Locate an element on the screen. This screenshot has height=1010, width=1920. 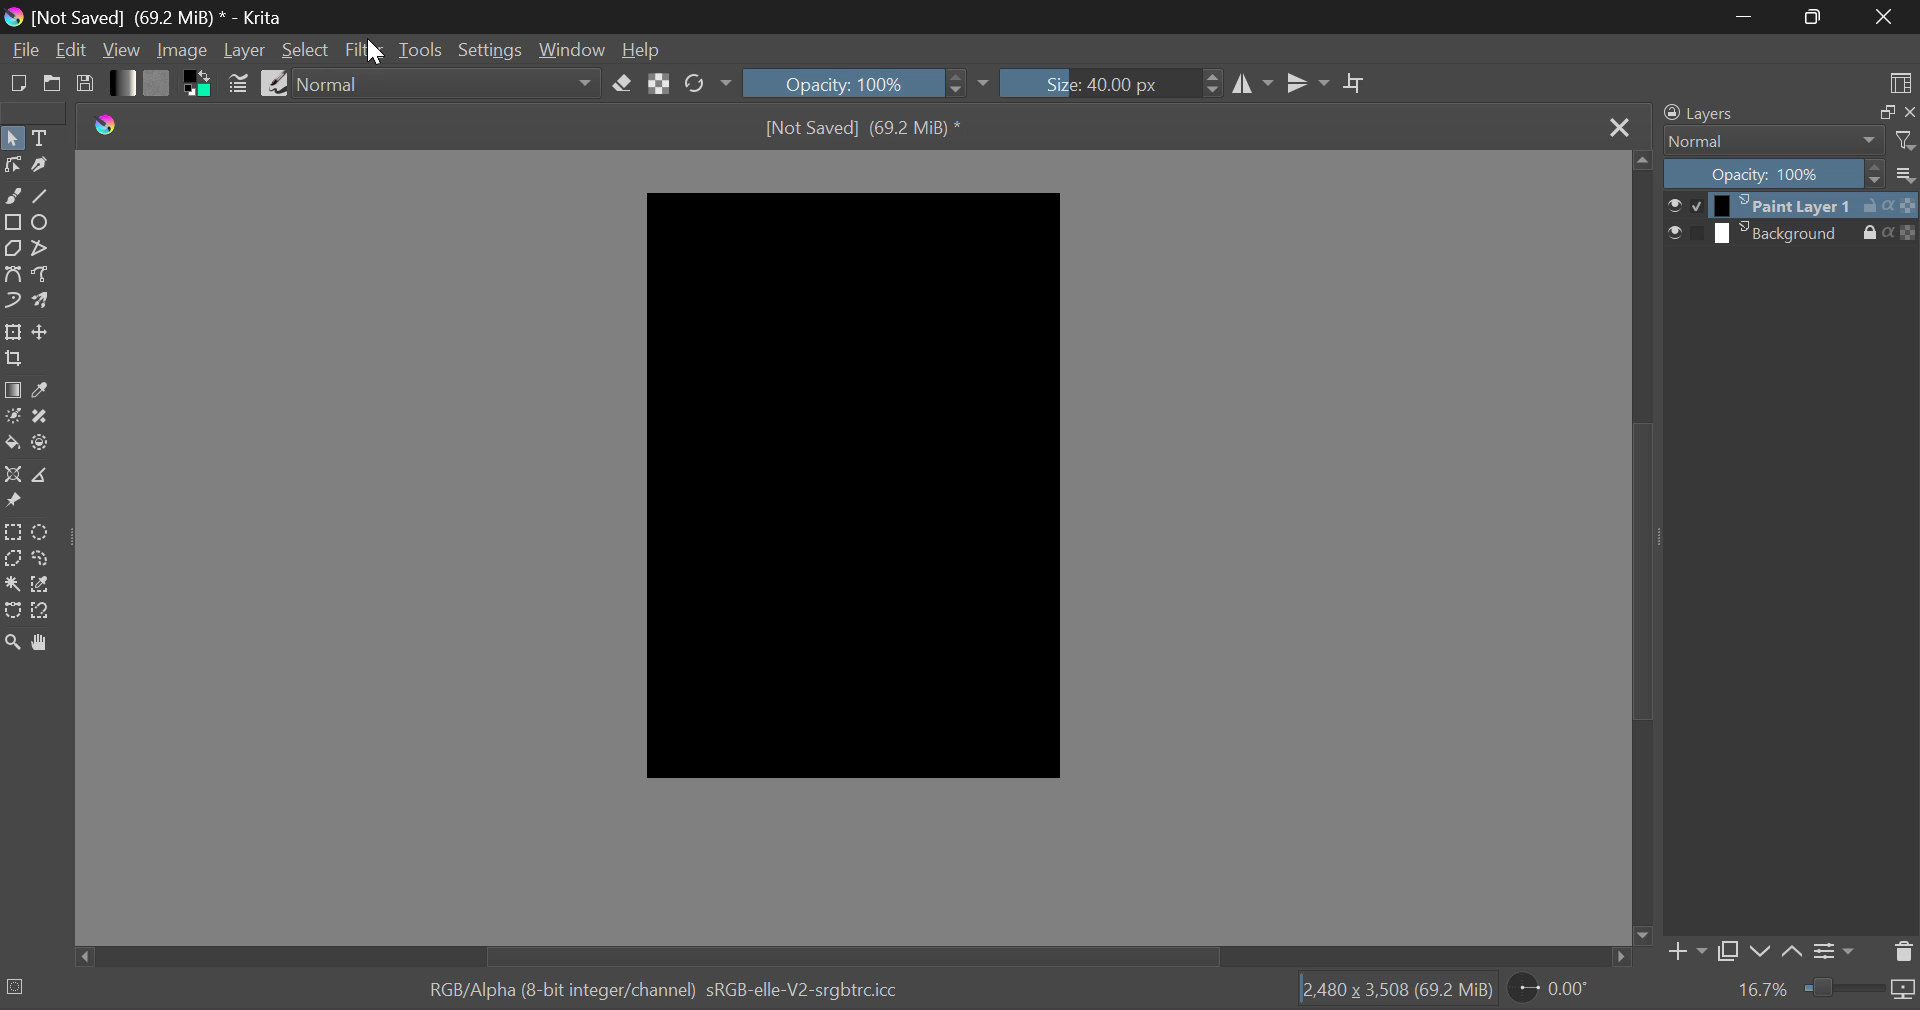
progress wheel is located at coordinates (20, 986).